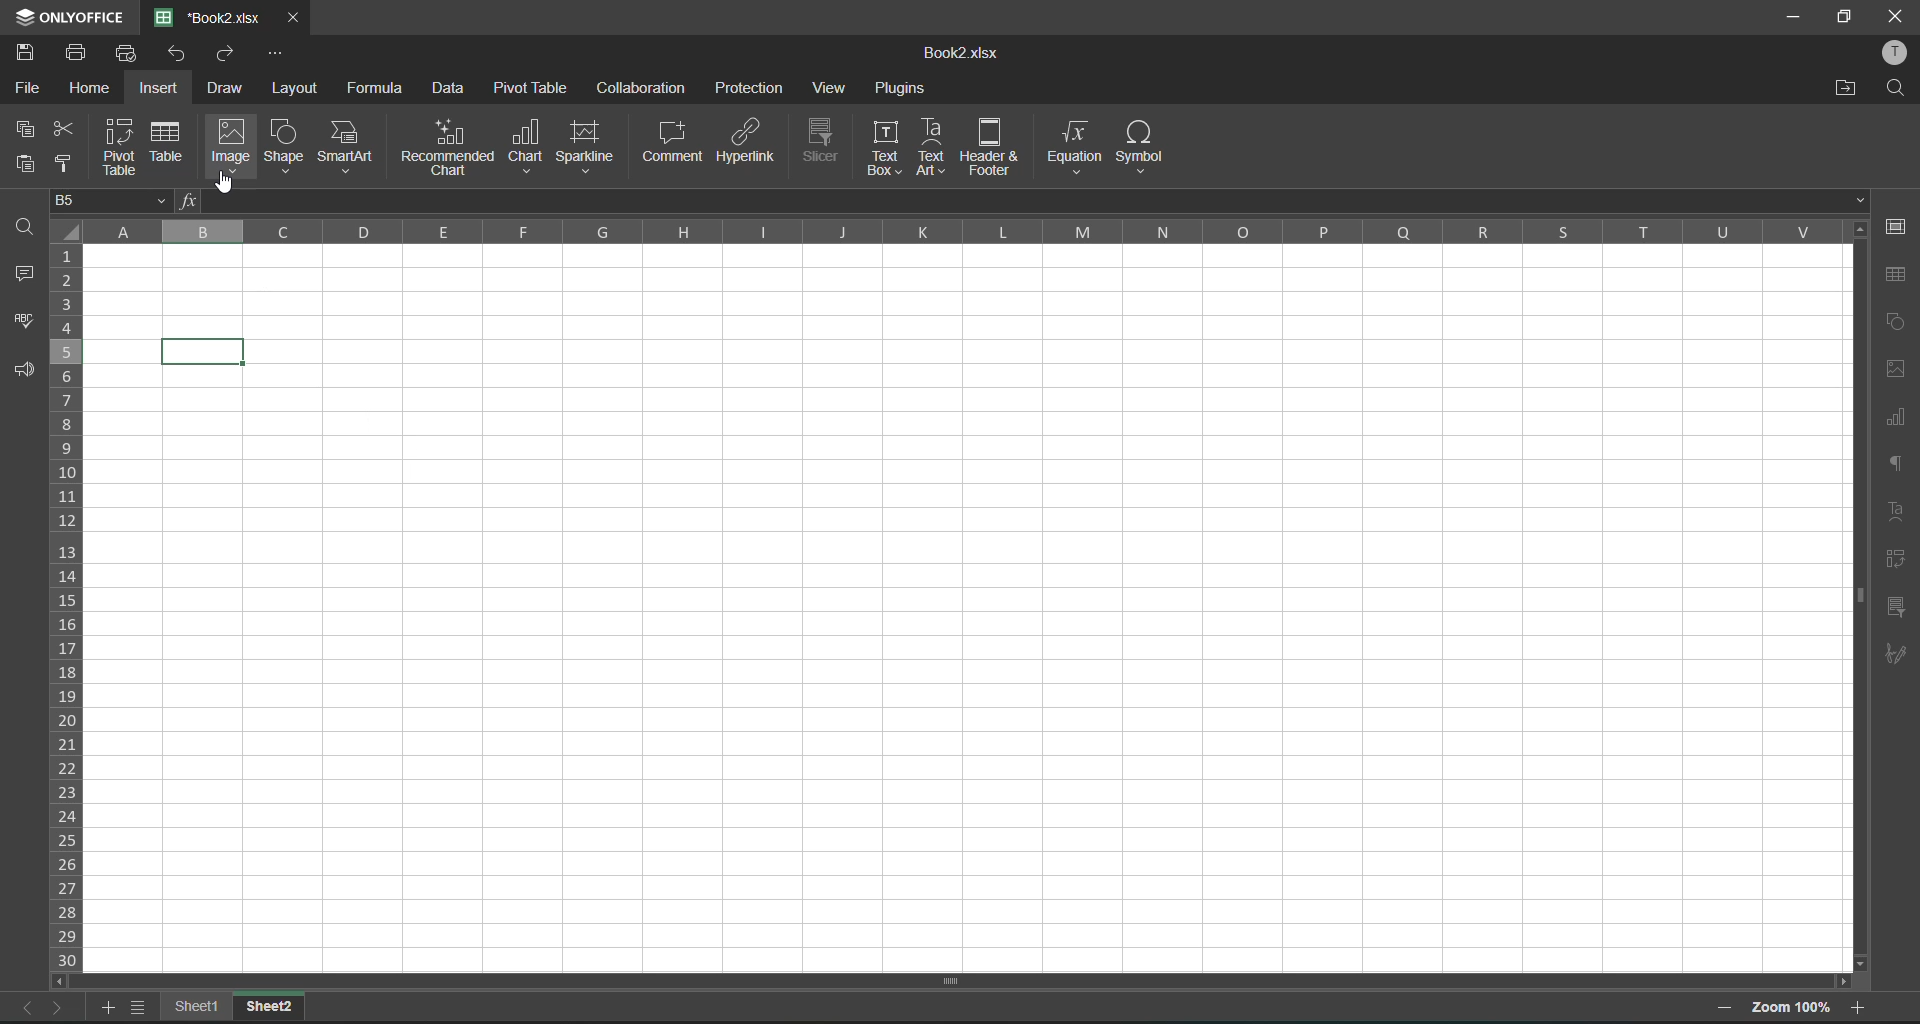  What do you see at coordinates (270, 1004) in the screenshot?
I see `sheet2` at bounding box center [270, 1004].